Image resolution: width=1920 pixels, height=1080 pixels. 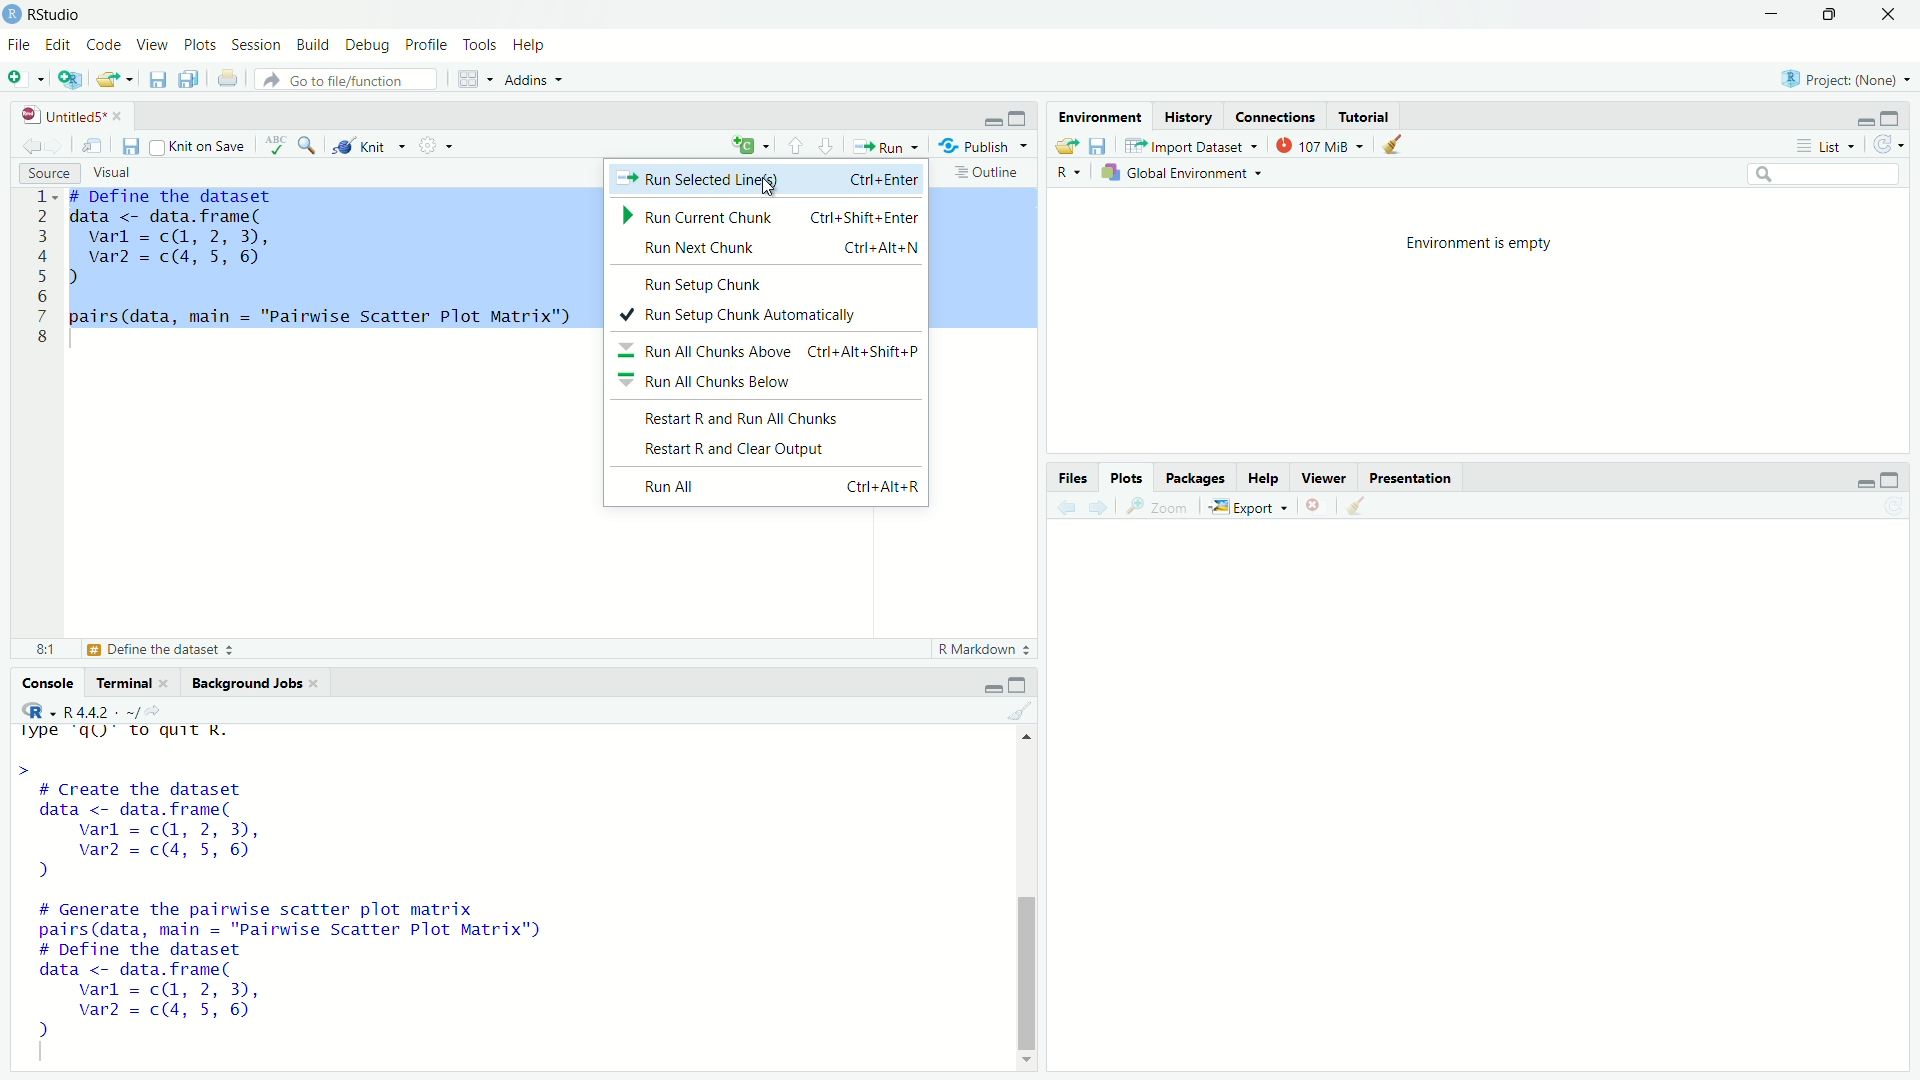 What do you see at coordinates (1098, 142) in the screenshot?
I see `Save workspace as` at bounding box center [1098, 142].